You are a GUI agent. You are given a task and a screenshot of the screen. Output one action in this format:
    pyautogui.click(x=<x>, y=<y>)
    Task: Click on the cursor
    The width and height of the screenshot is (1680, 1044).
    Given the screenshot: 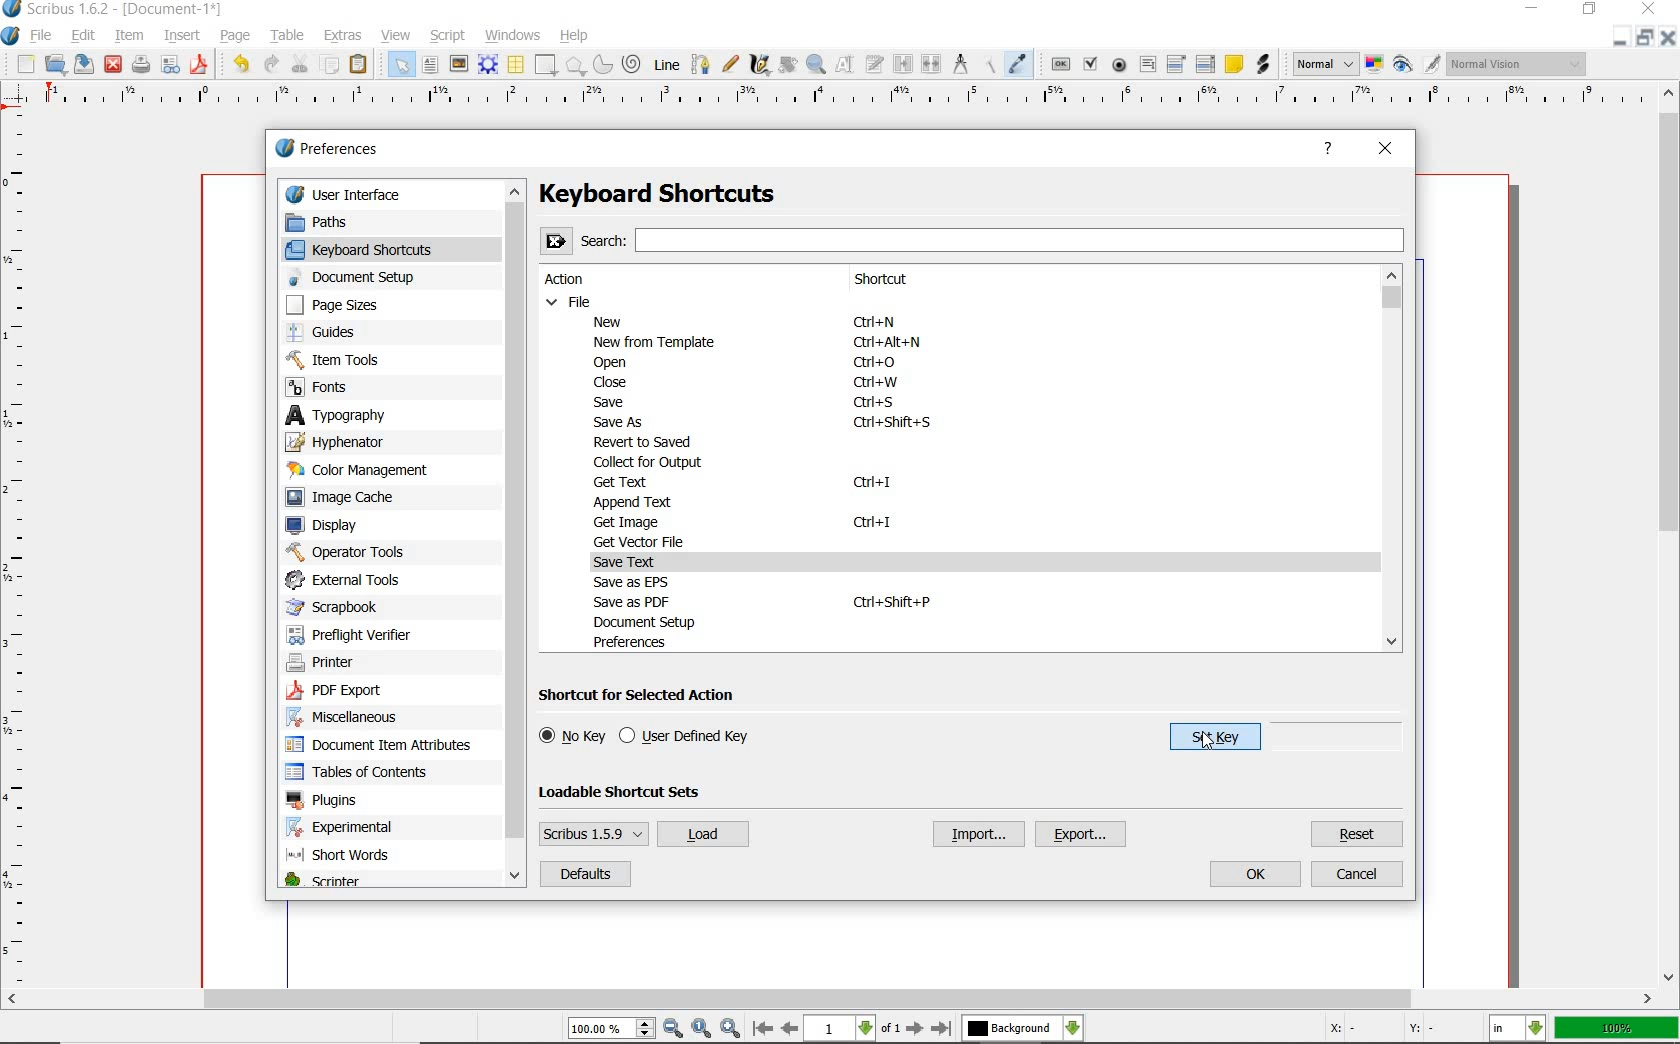 What is the action you would take?
    pyautogui.click(x=1207, y=745)
    